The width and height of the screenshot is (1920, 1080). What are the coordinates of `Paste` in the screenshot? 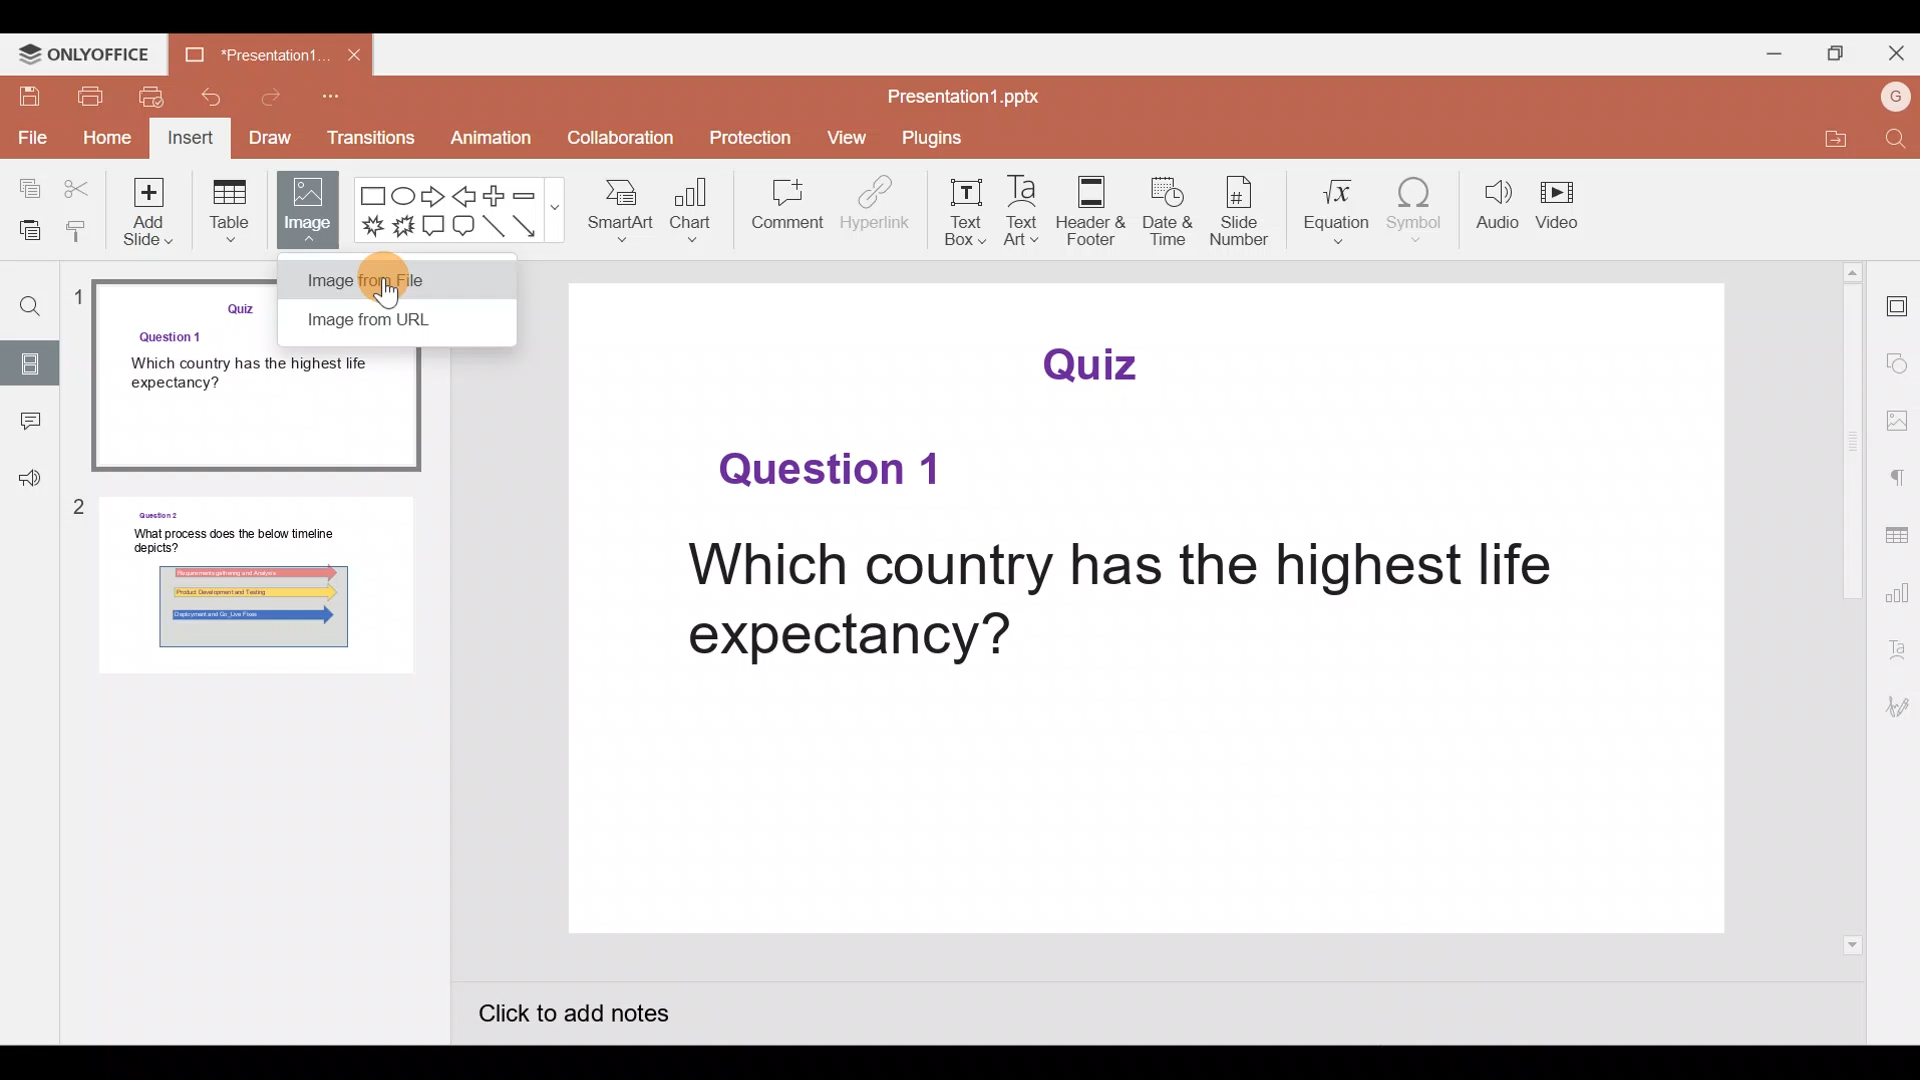 It's located at (25, 226).